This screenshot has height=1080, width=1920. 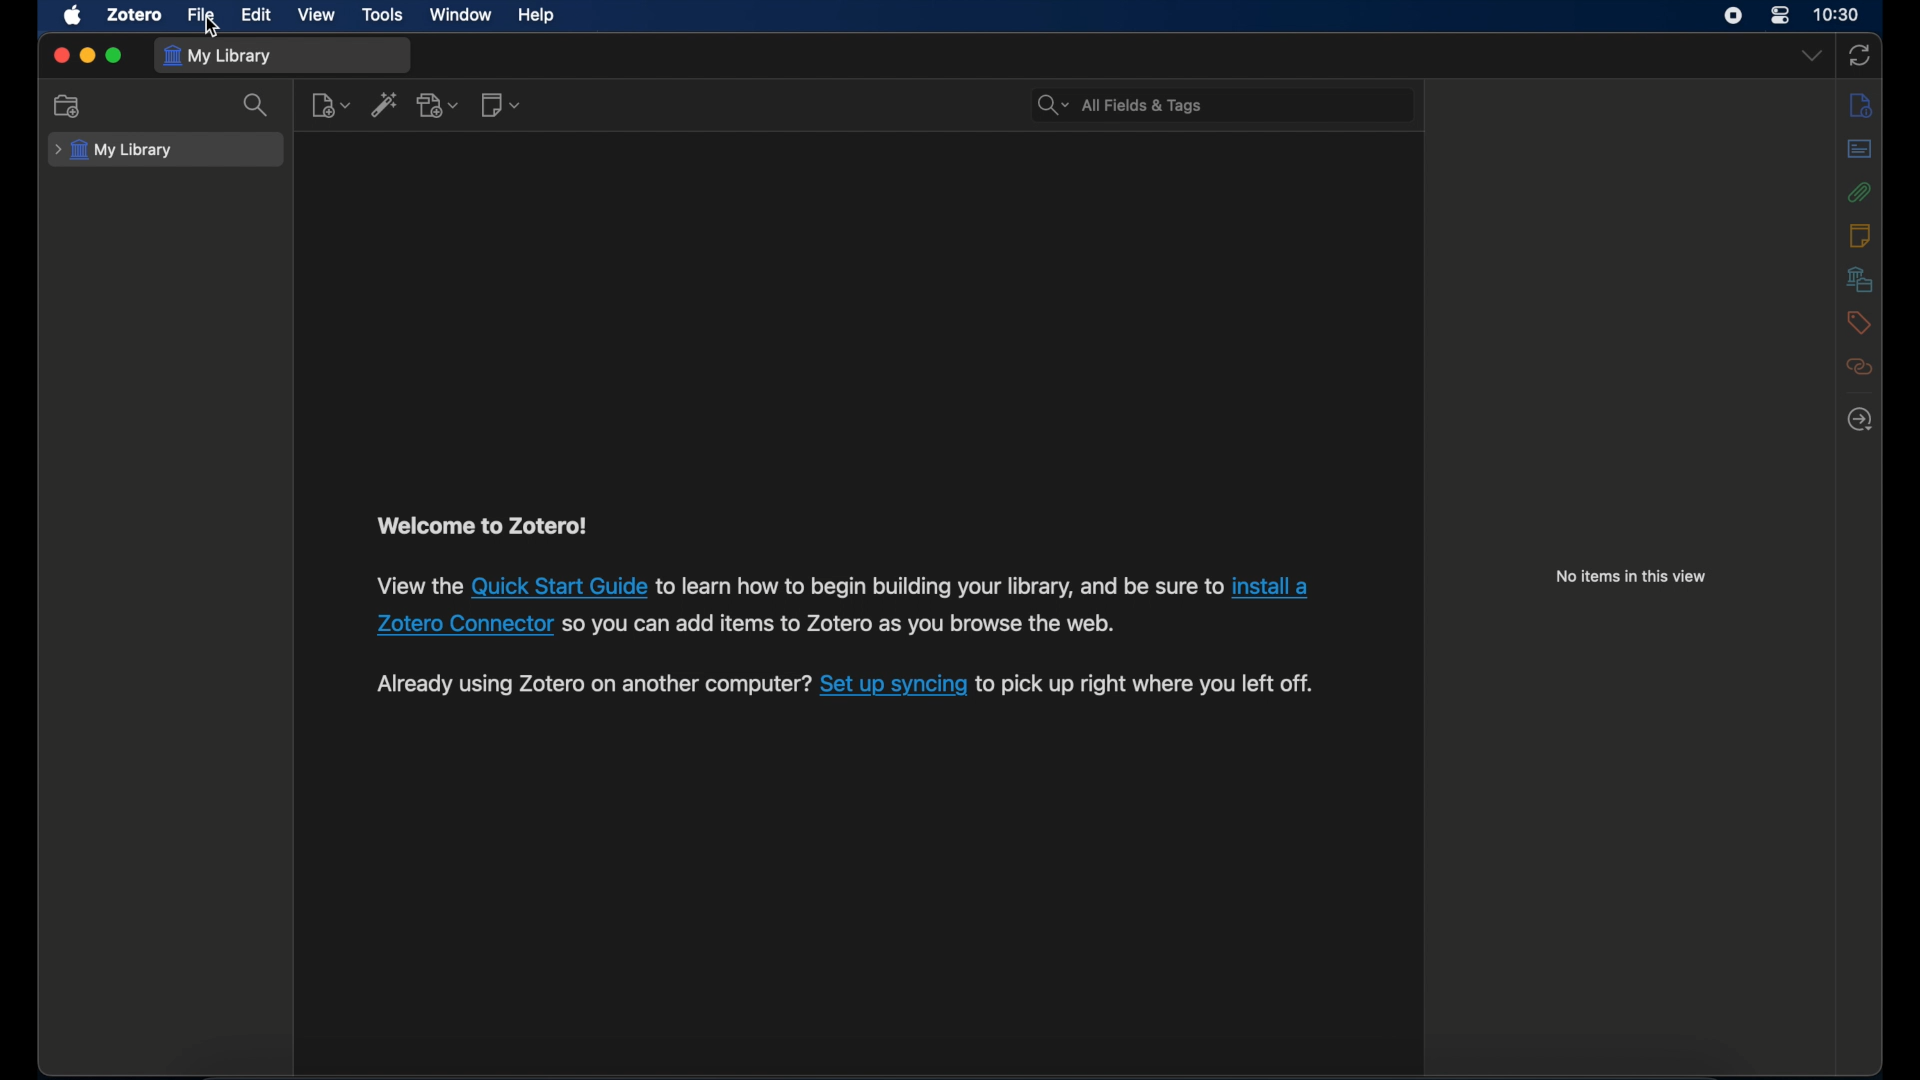 What do you see at coordinates (595, 684) in the screenshot?
I see `` at bounding box center [595, 684].